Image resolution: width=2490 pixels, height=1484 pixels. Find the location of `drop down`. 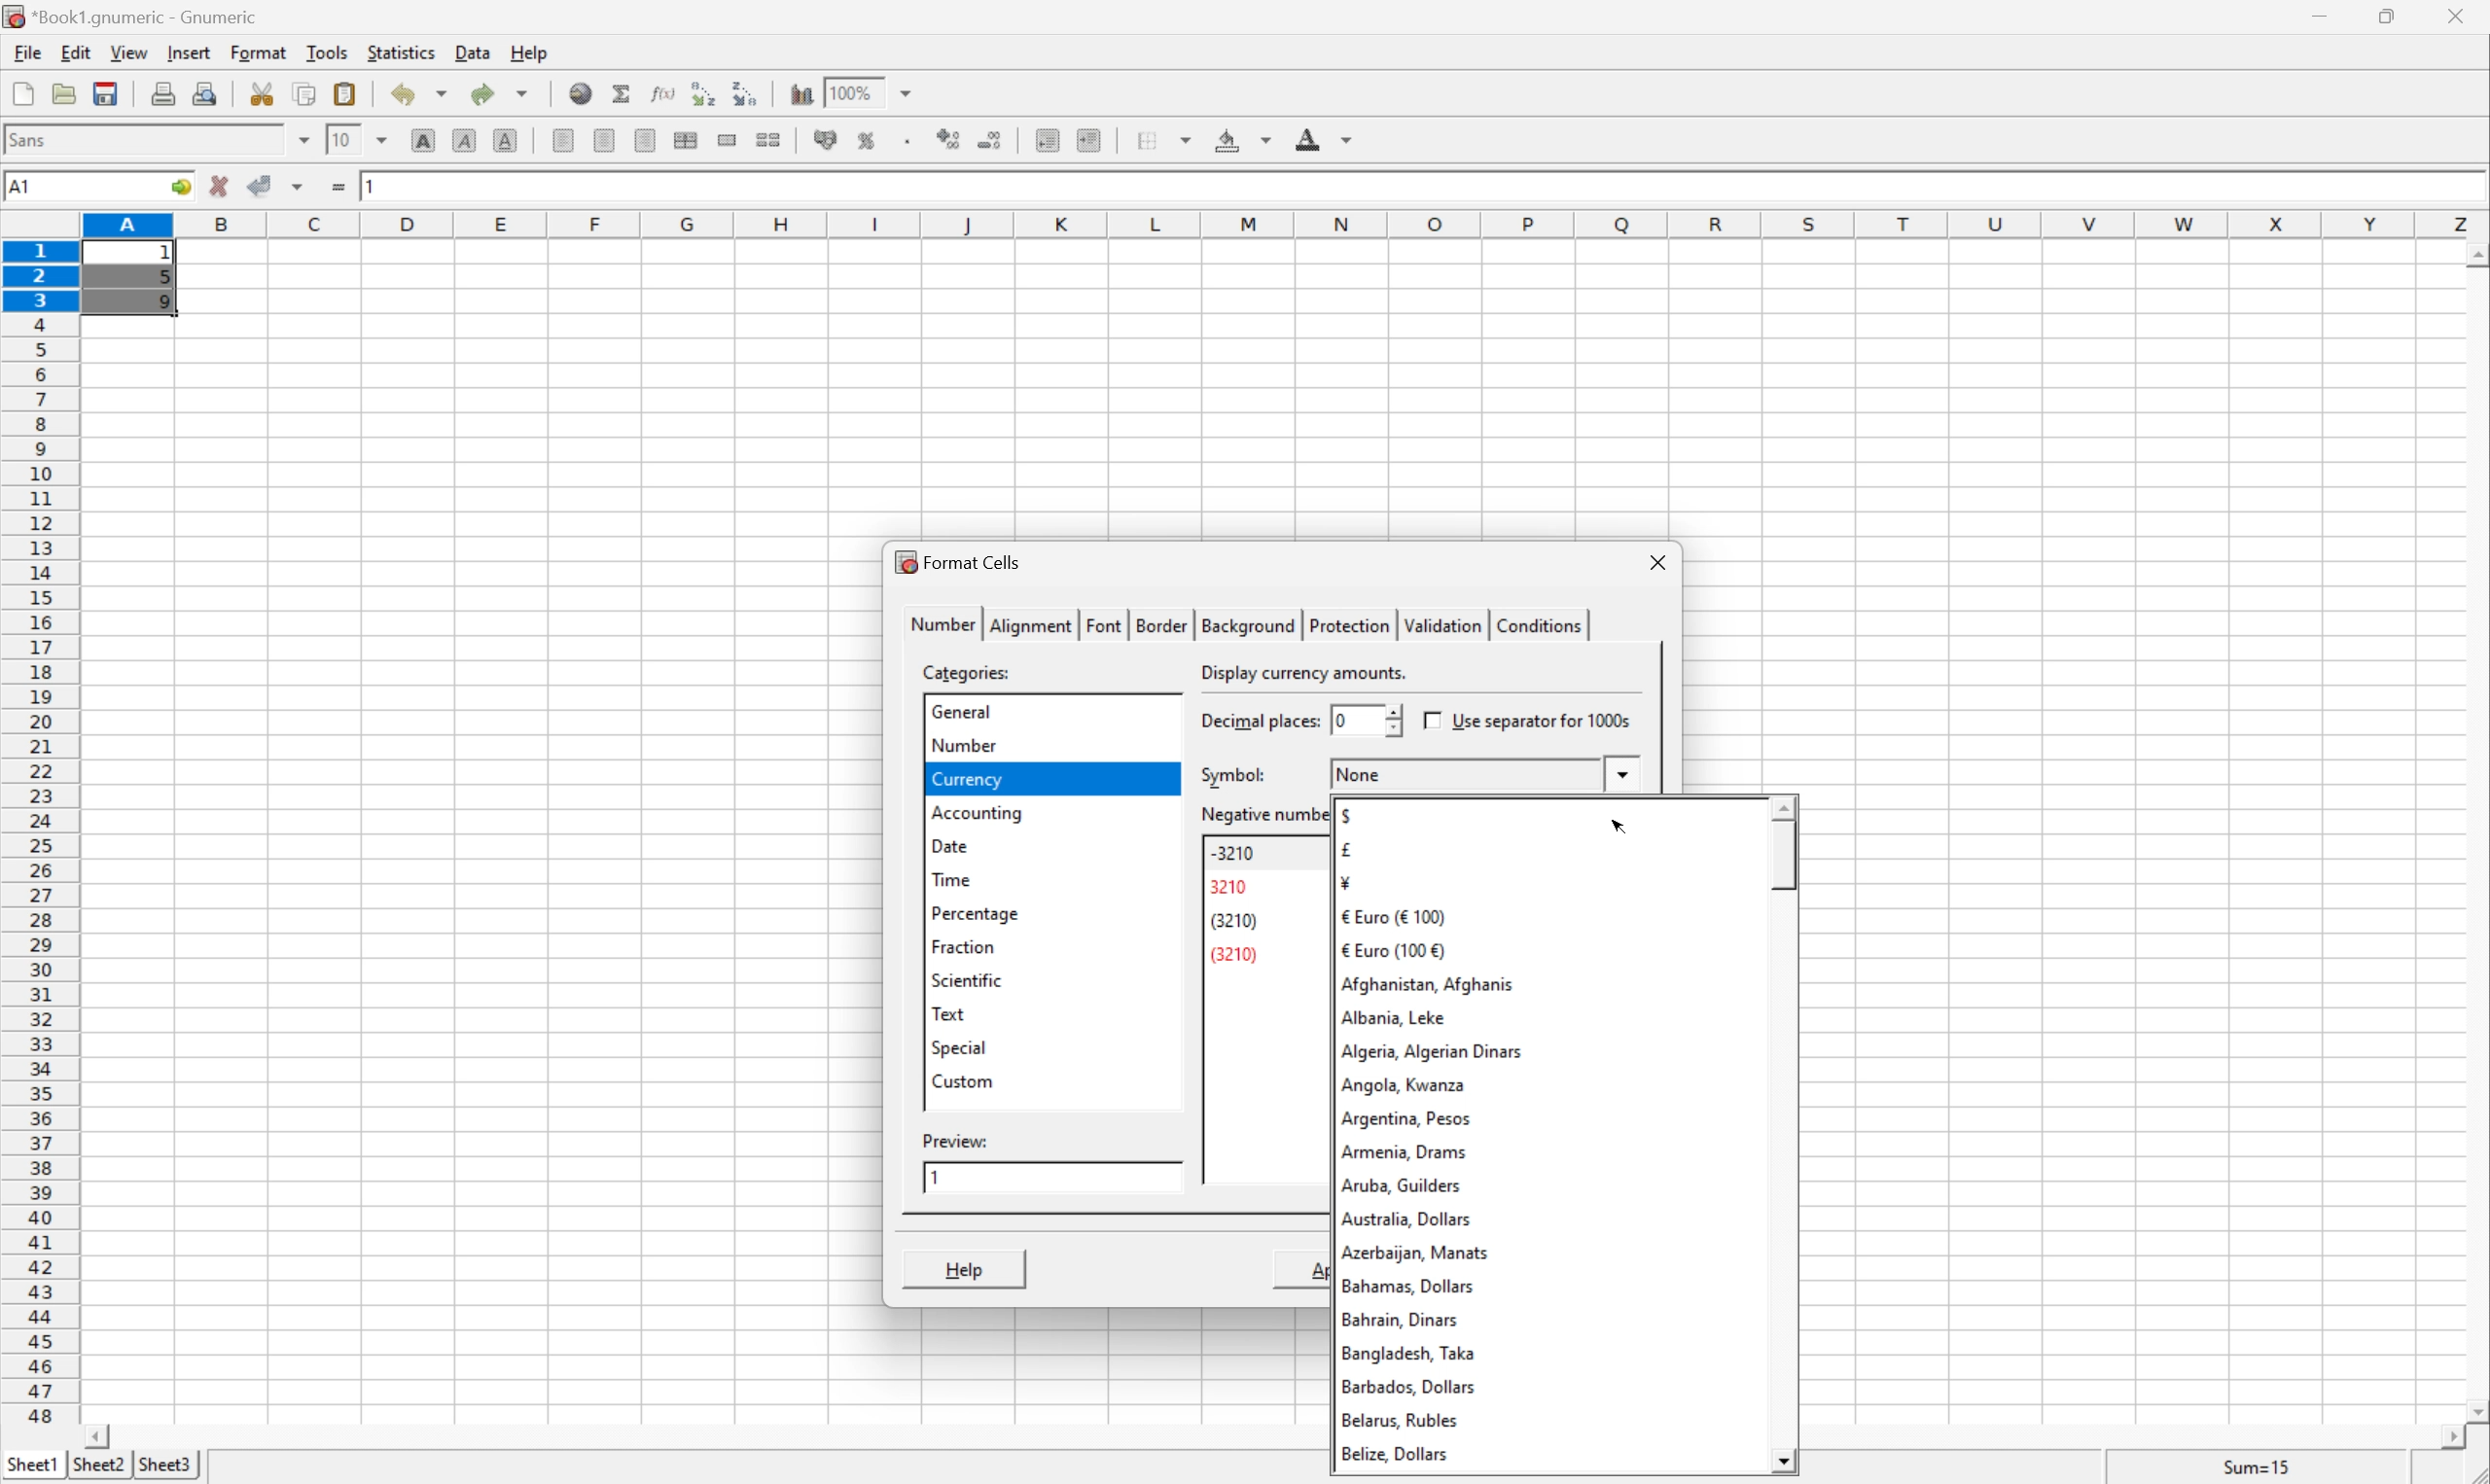

drop down is located at coordinates (388, 140).